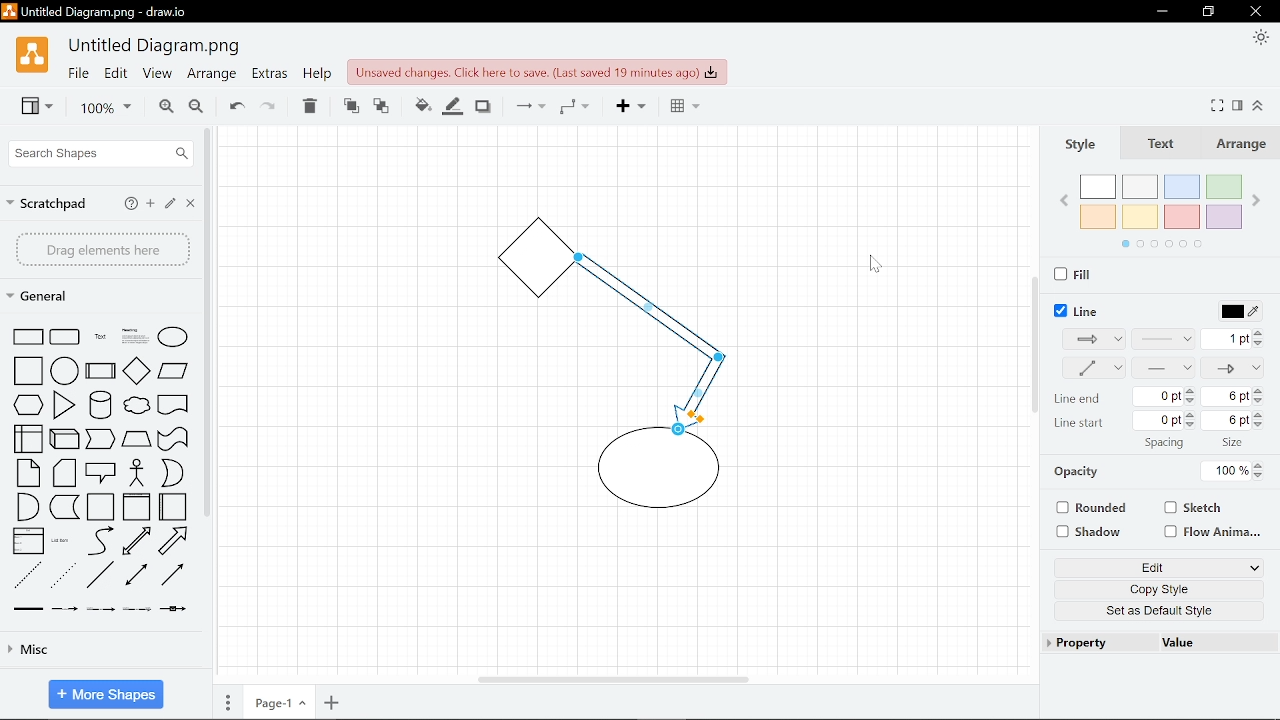 The image size is (1280, 720). Describe the element at coordinates (66, 474) in the screenshot. I see `shape` at that location.